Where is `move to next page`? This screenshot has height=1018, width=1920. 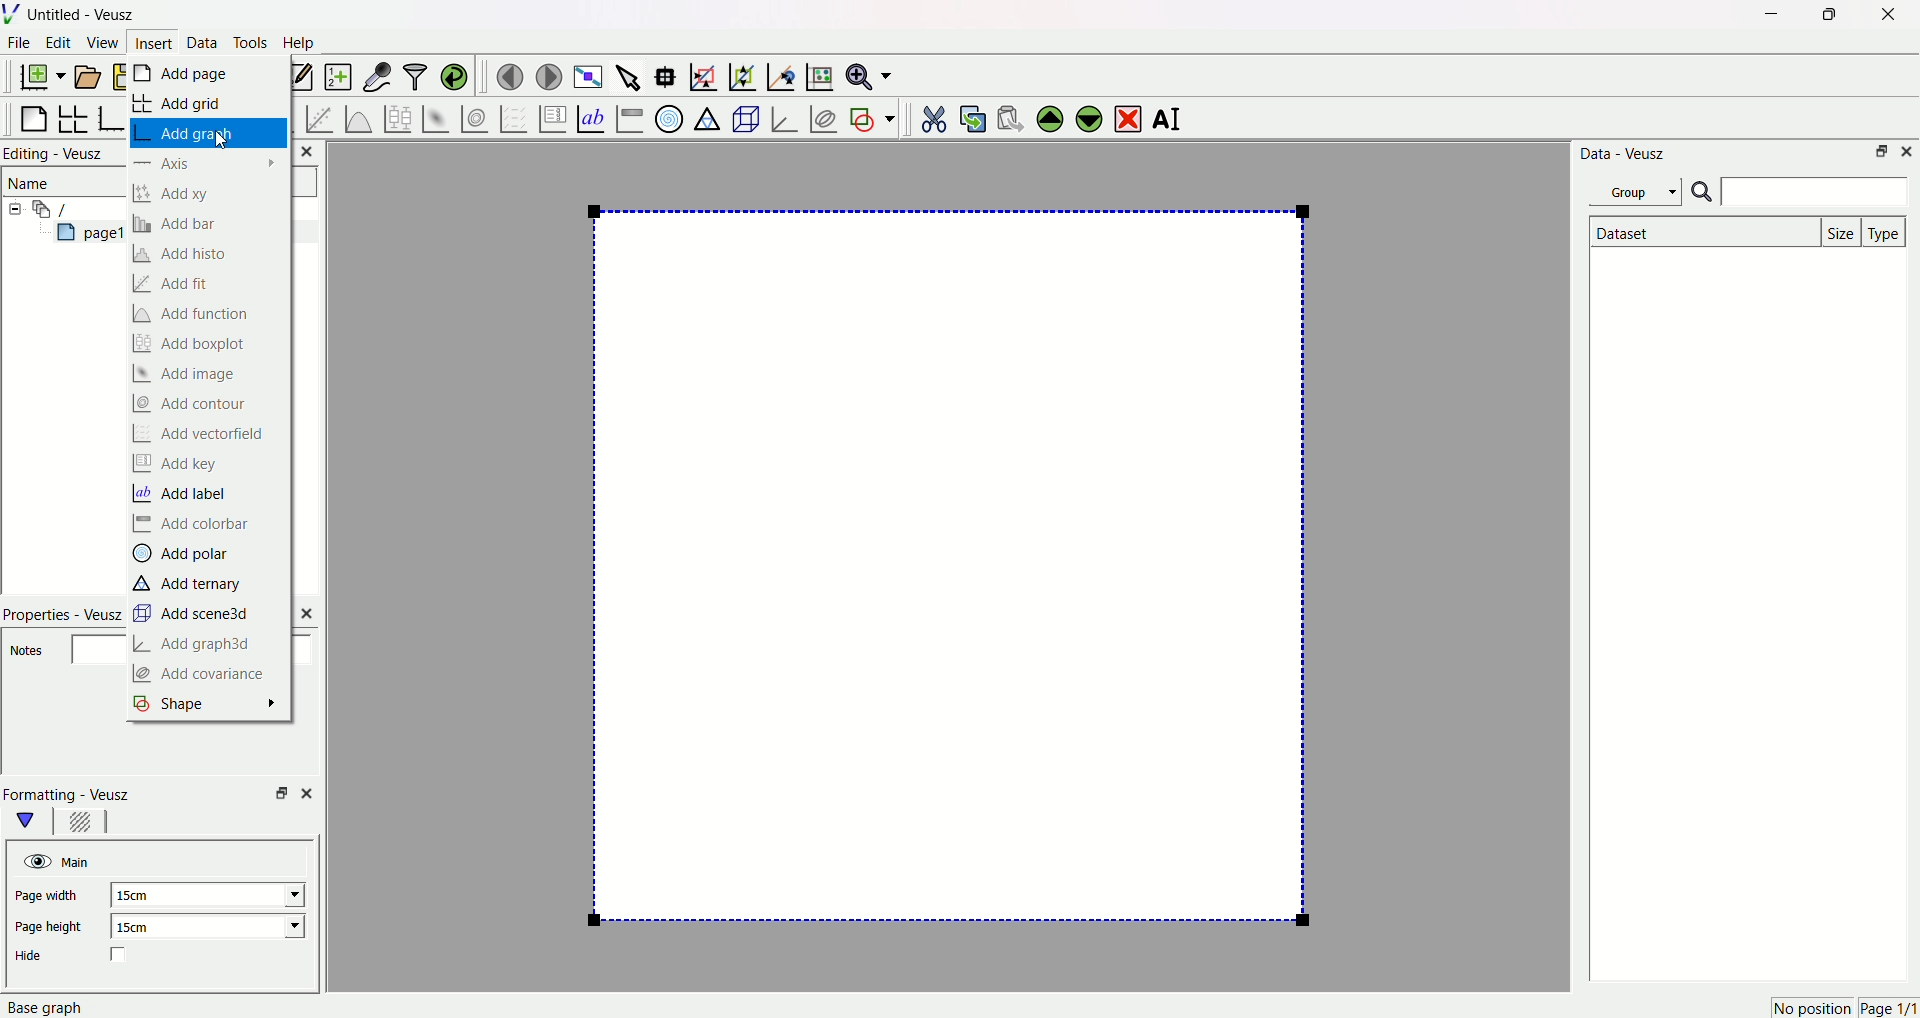 move to next page is located at coordinates (550, 74).